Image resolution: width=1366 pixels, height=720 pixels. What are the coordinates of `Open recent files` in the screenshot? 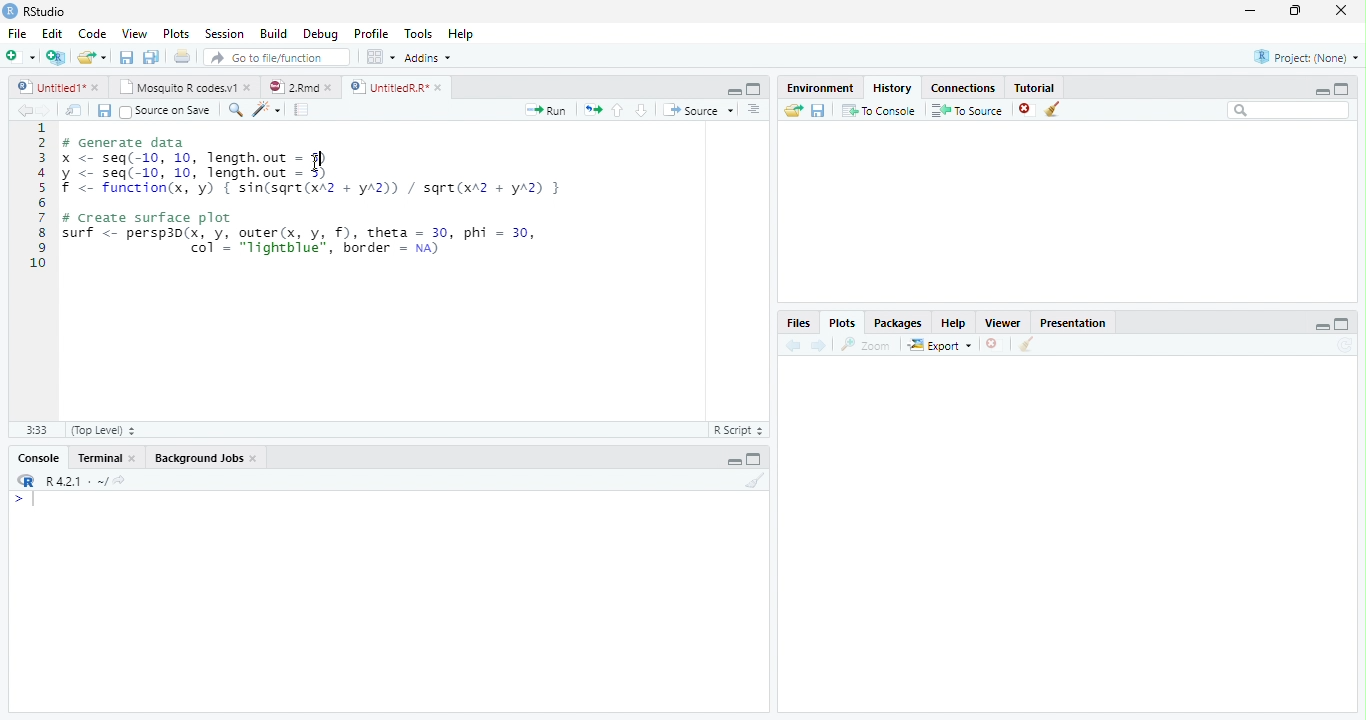 It's located at (104, 57).